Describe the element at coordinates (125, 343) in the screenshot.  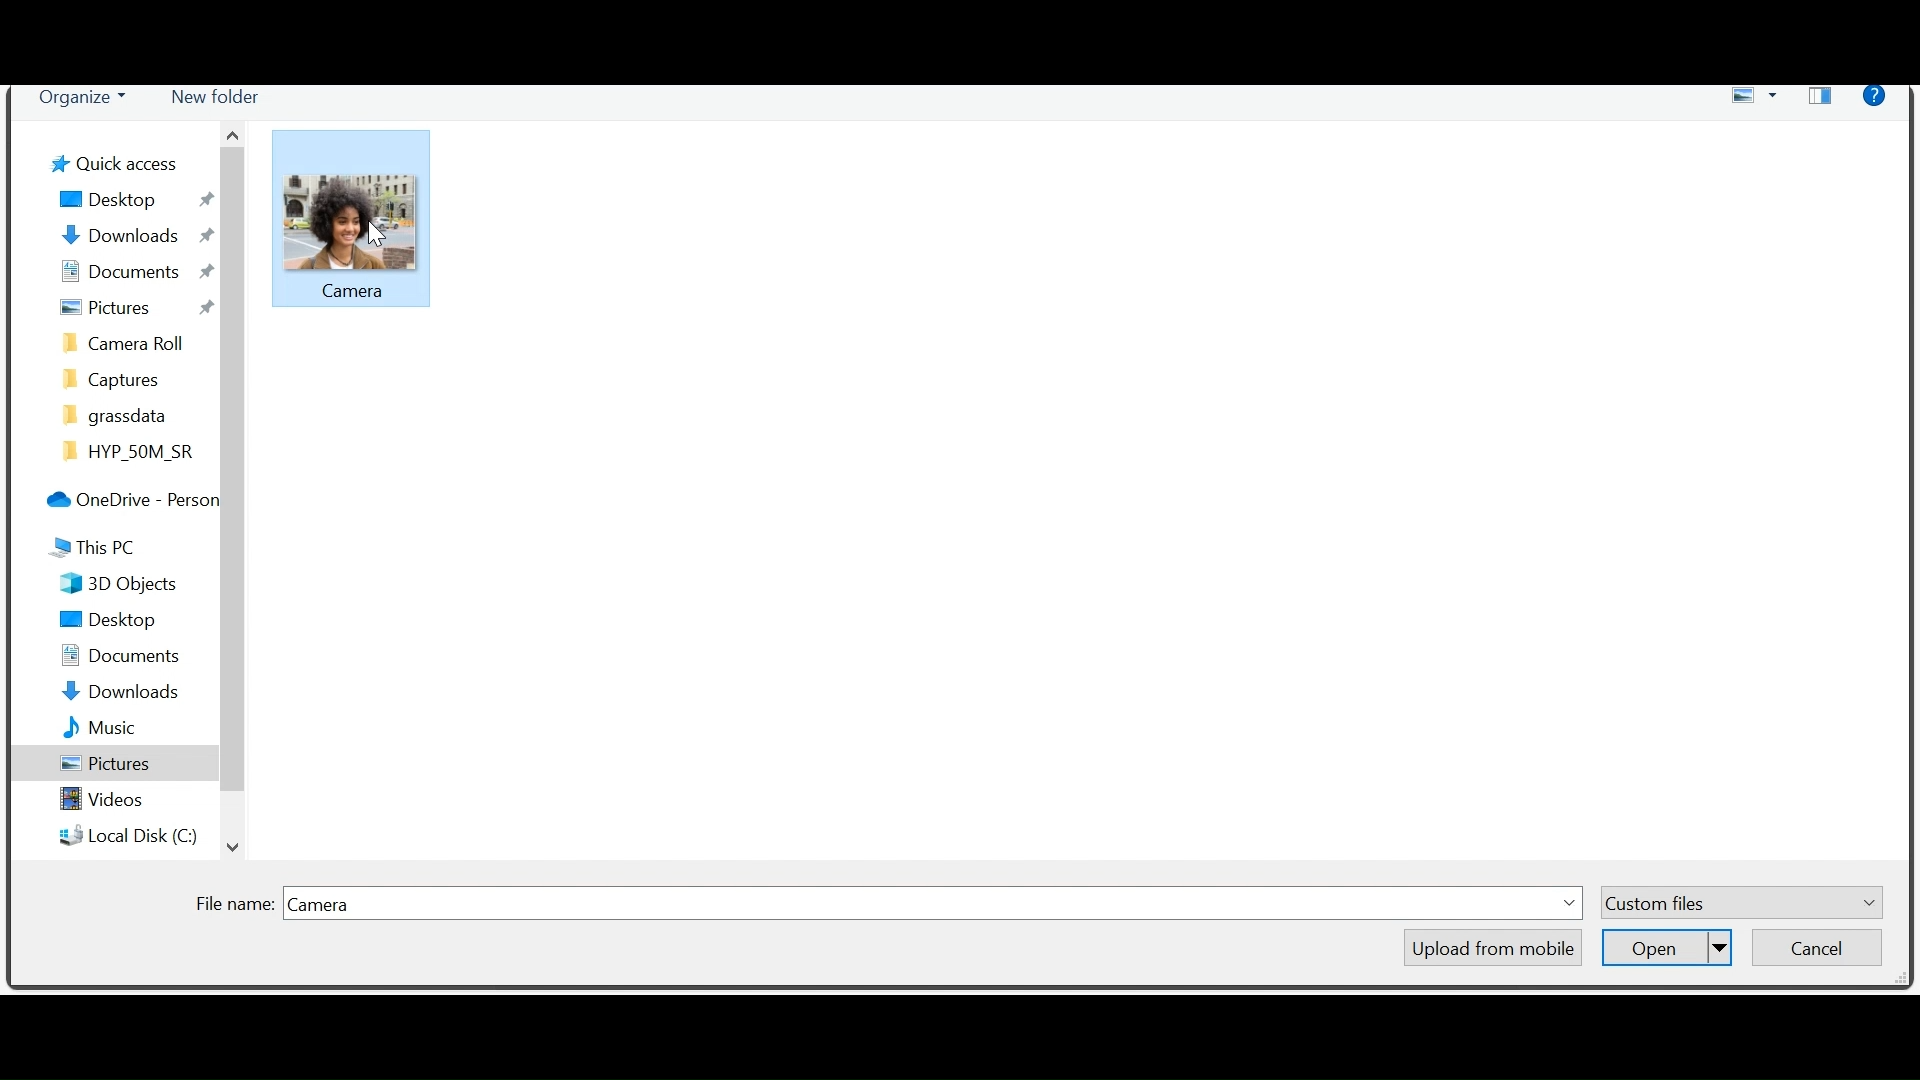
I see `camera roll` at that location.